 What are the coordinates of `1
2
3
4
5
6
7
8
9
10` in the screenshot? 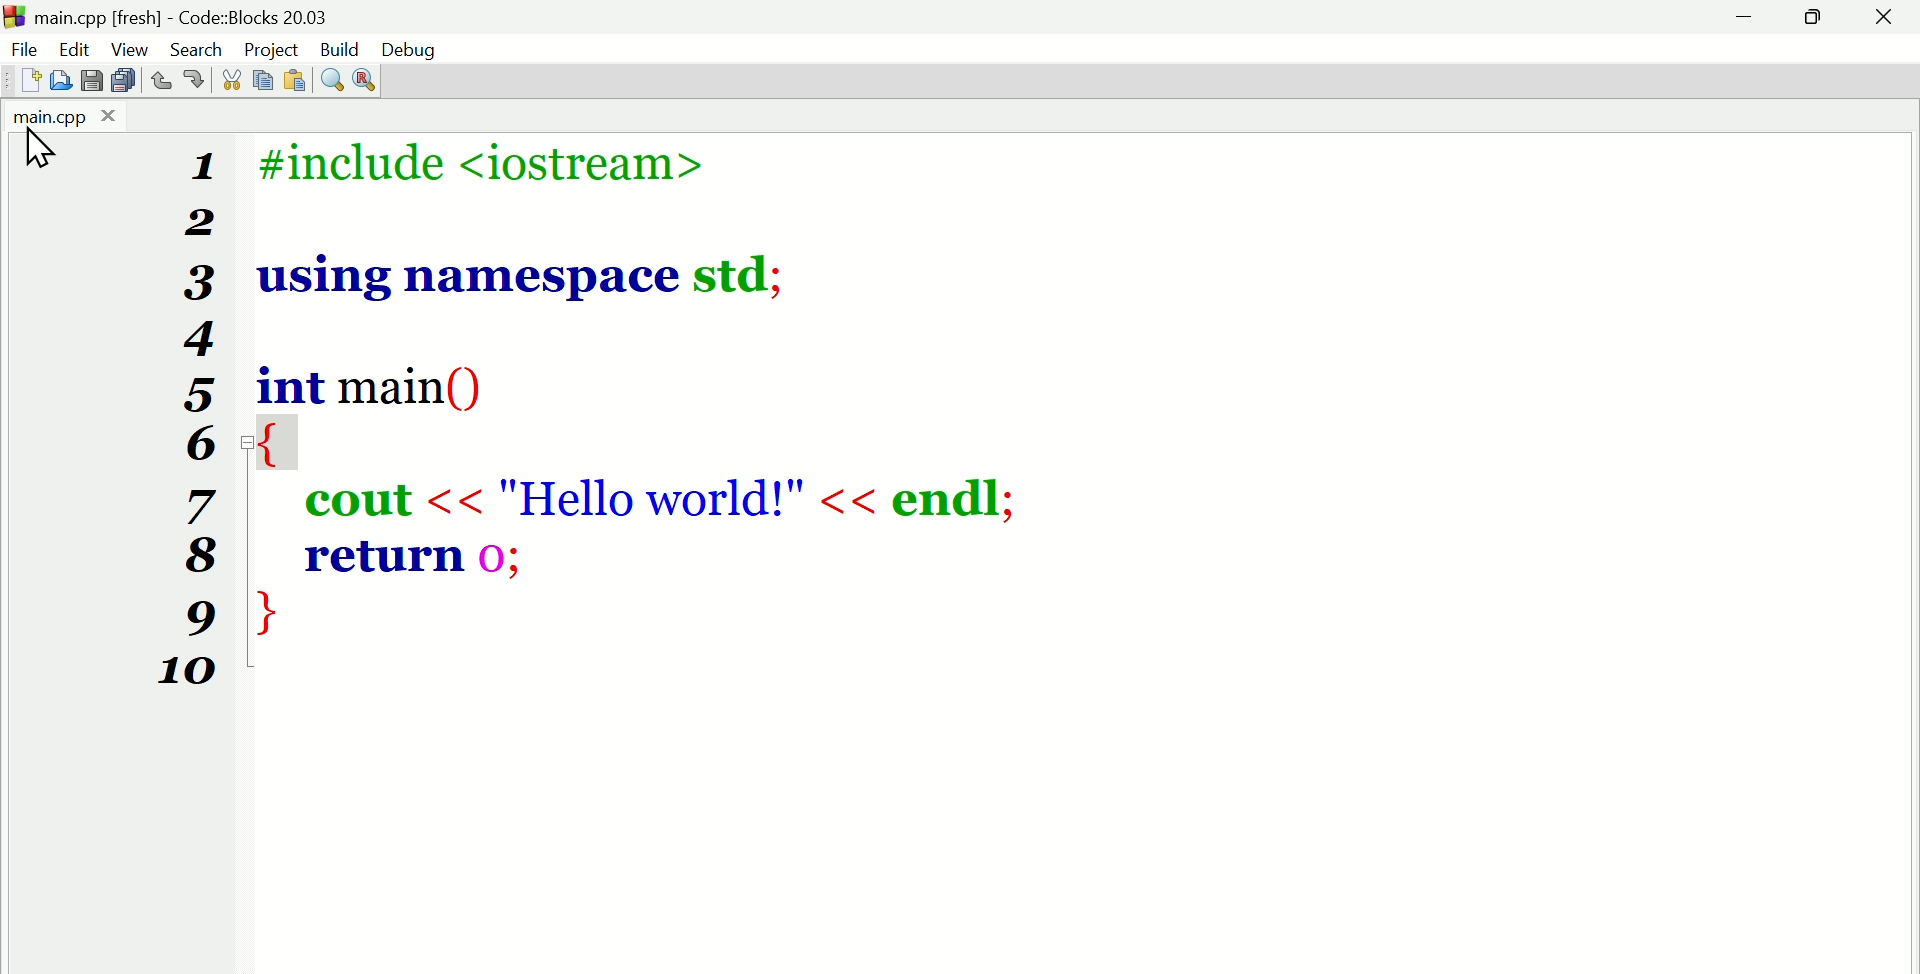 It's located at (181, 419).